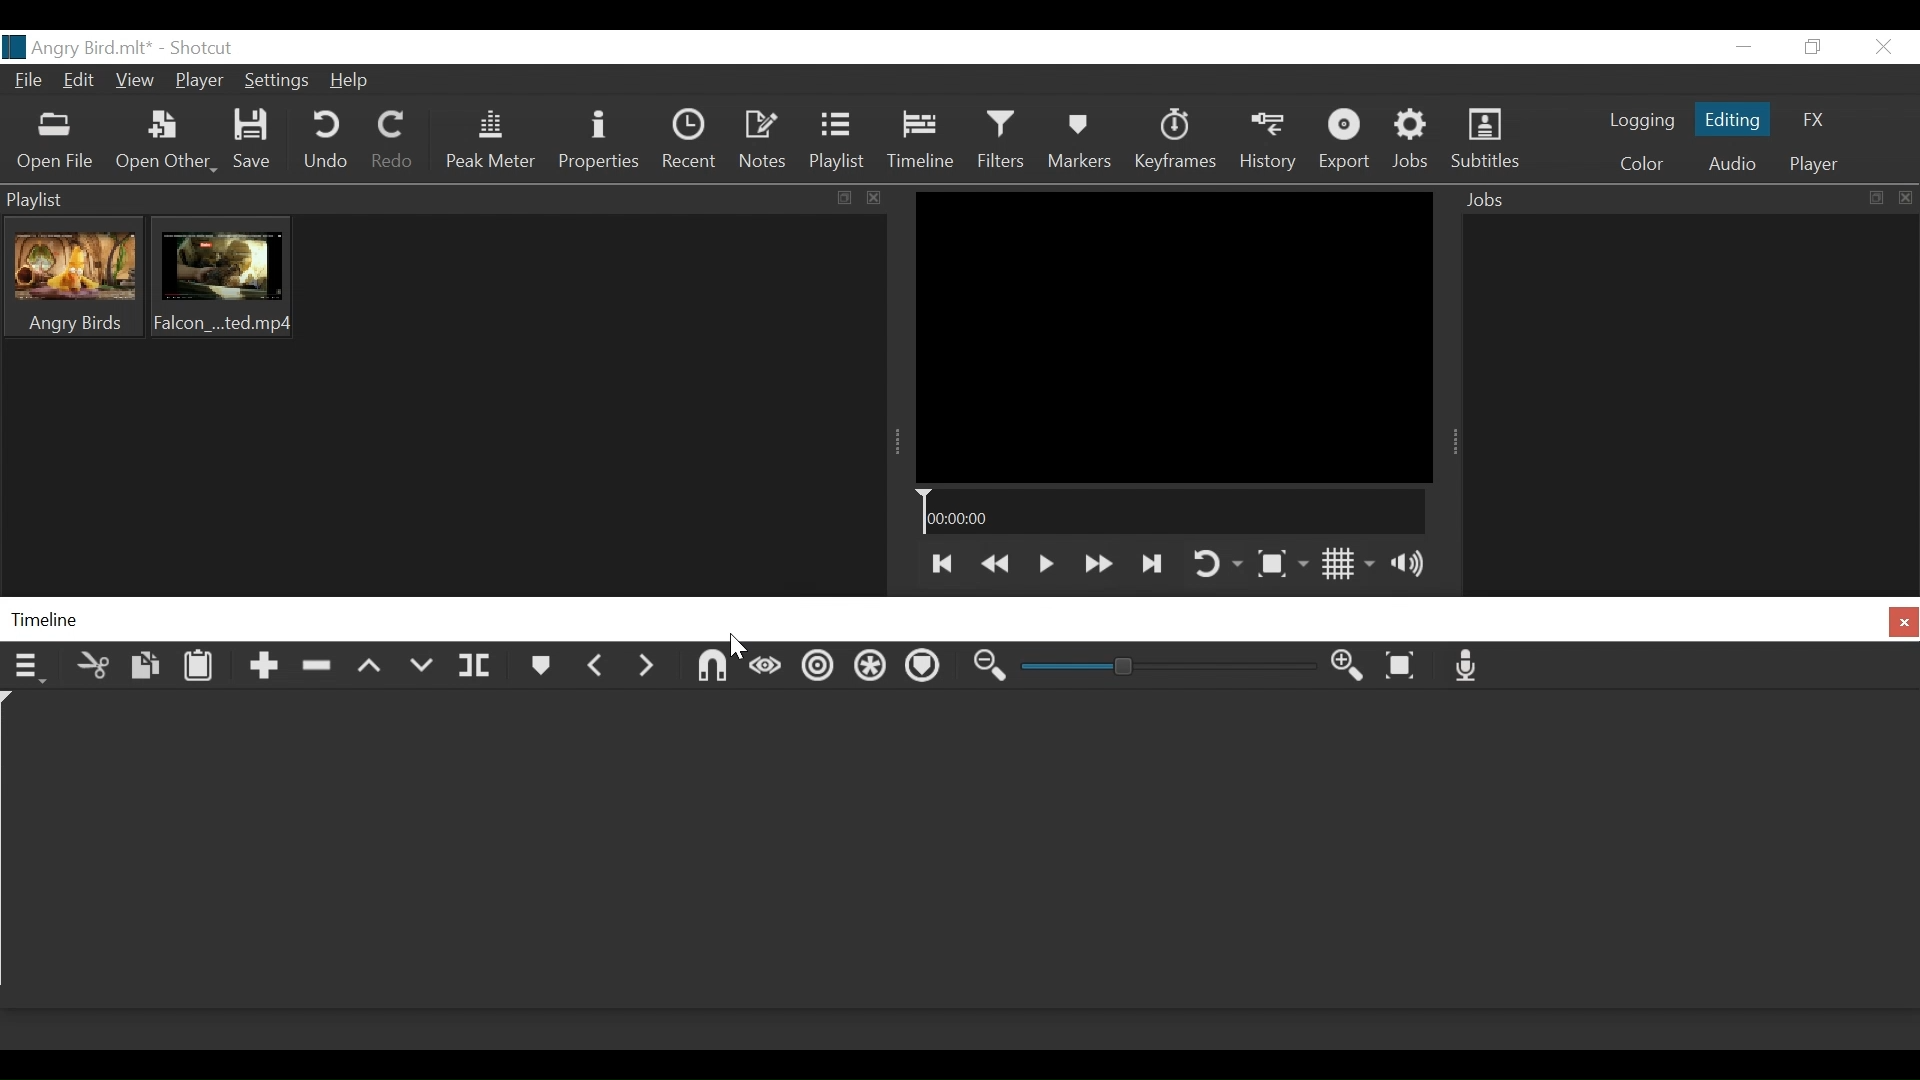 This screenshot has width=1920, height=1080. What do you see at coordinates (736, 650) in the screenshot?
I see `Cursor` at bounding box center [736, 650].